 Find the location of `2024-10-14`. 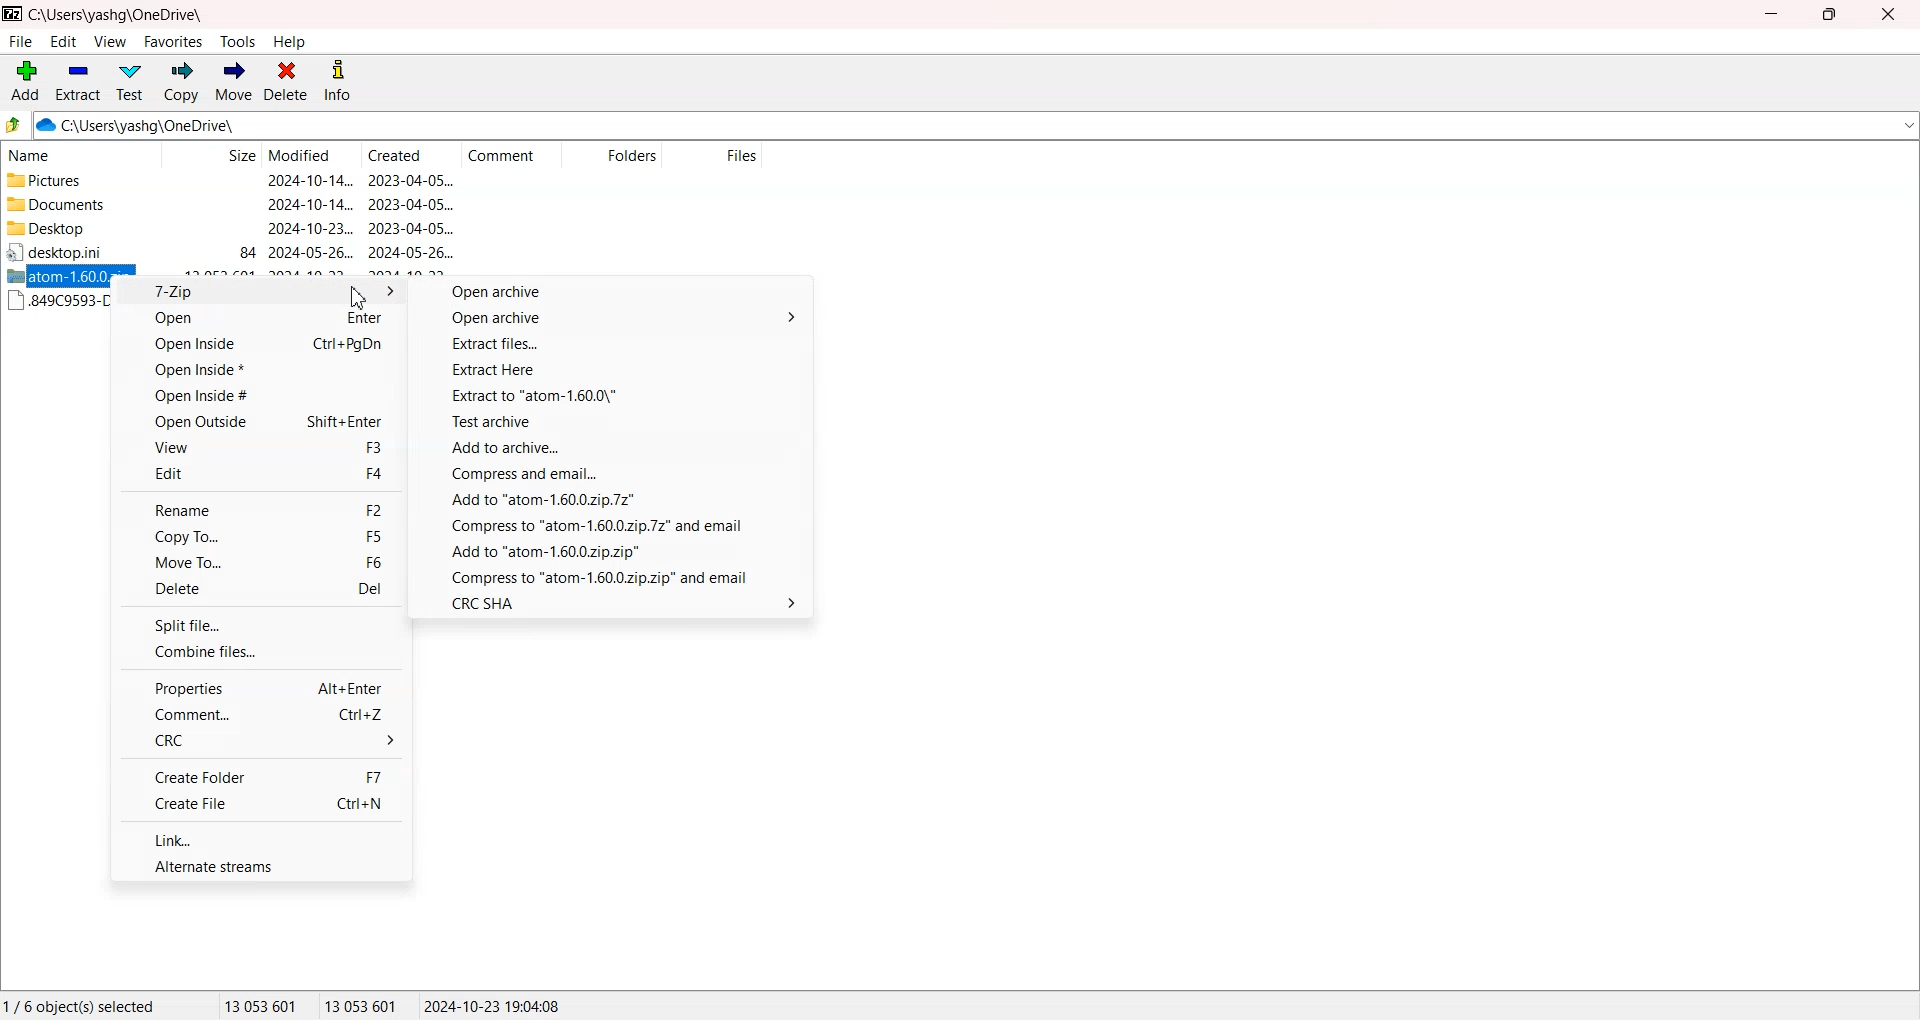

2024-10-14 is located at coordinates (309, 203).